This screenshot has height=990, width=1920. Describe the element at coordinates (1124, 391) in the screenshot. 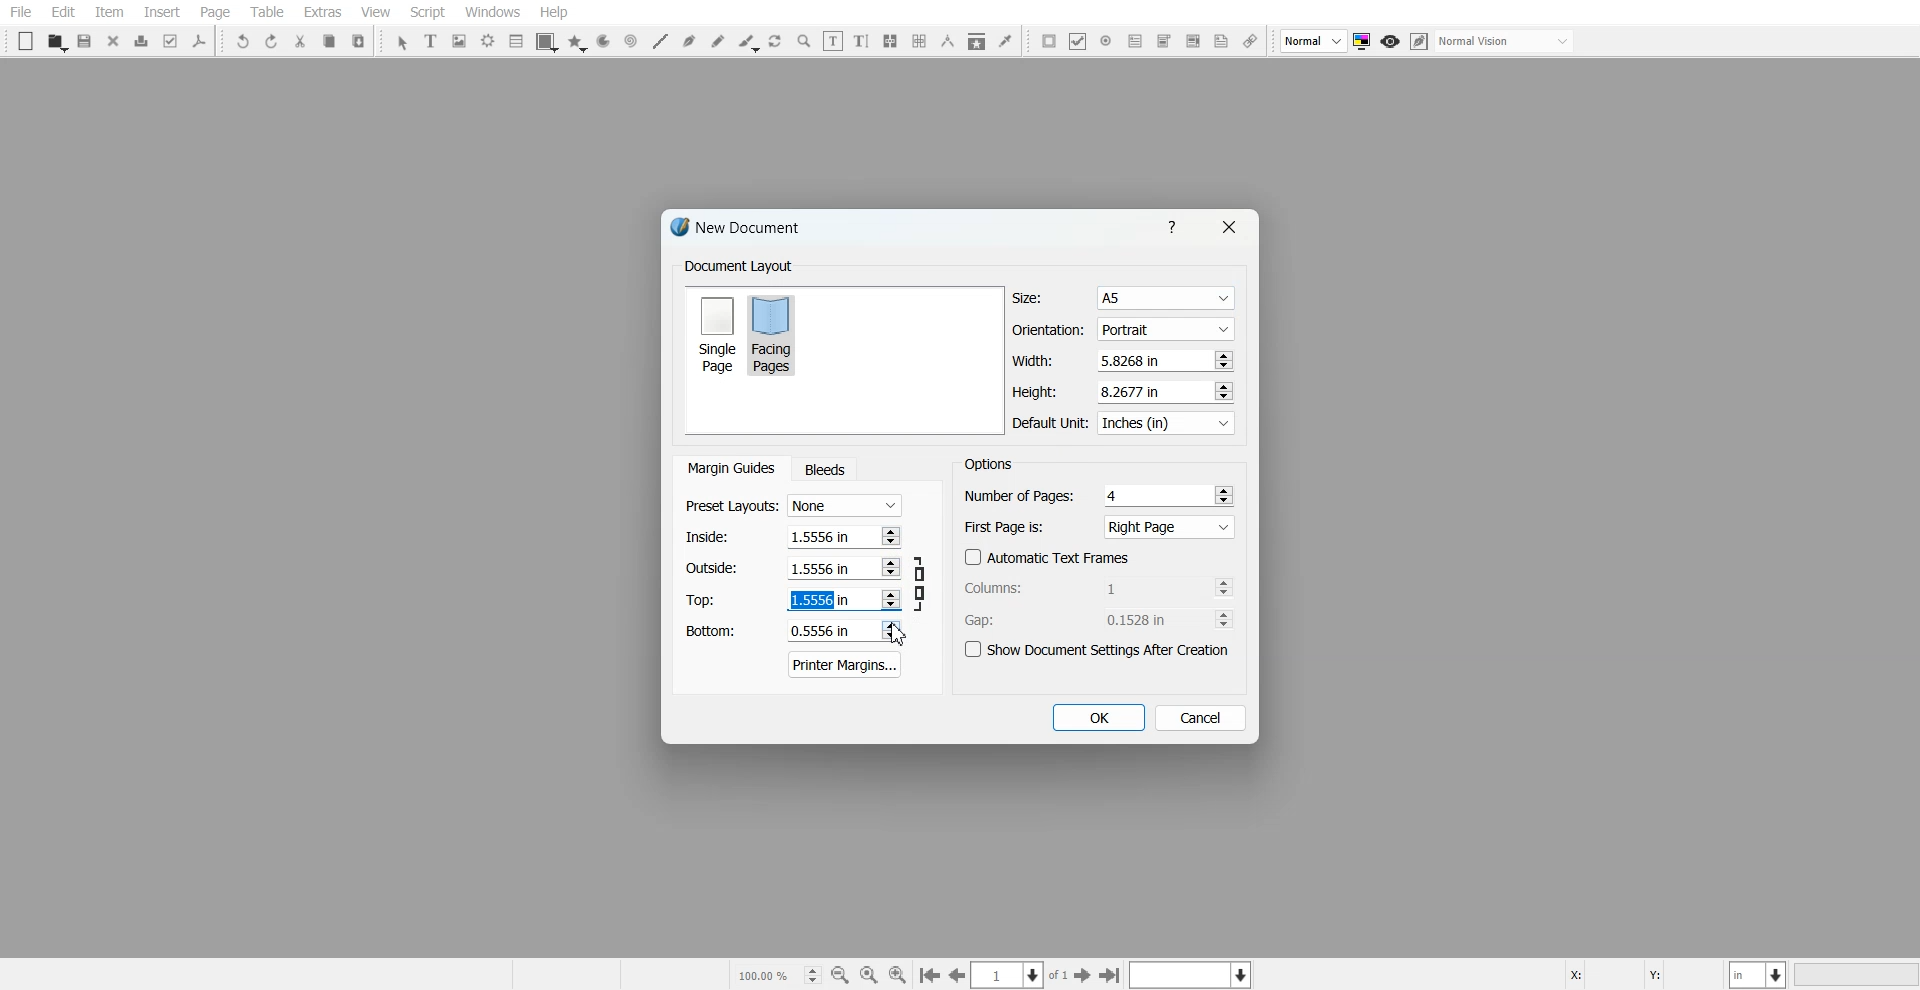

I see `Height adjuster` at that location.